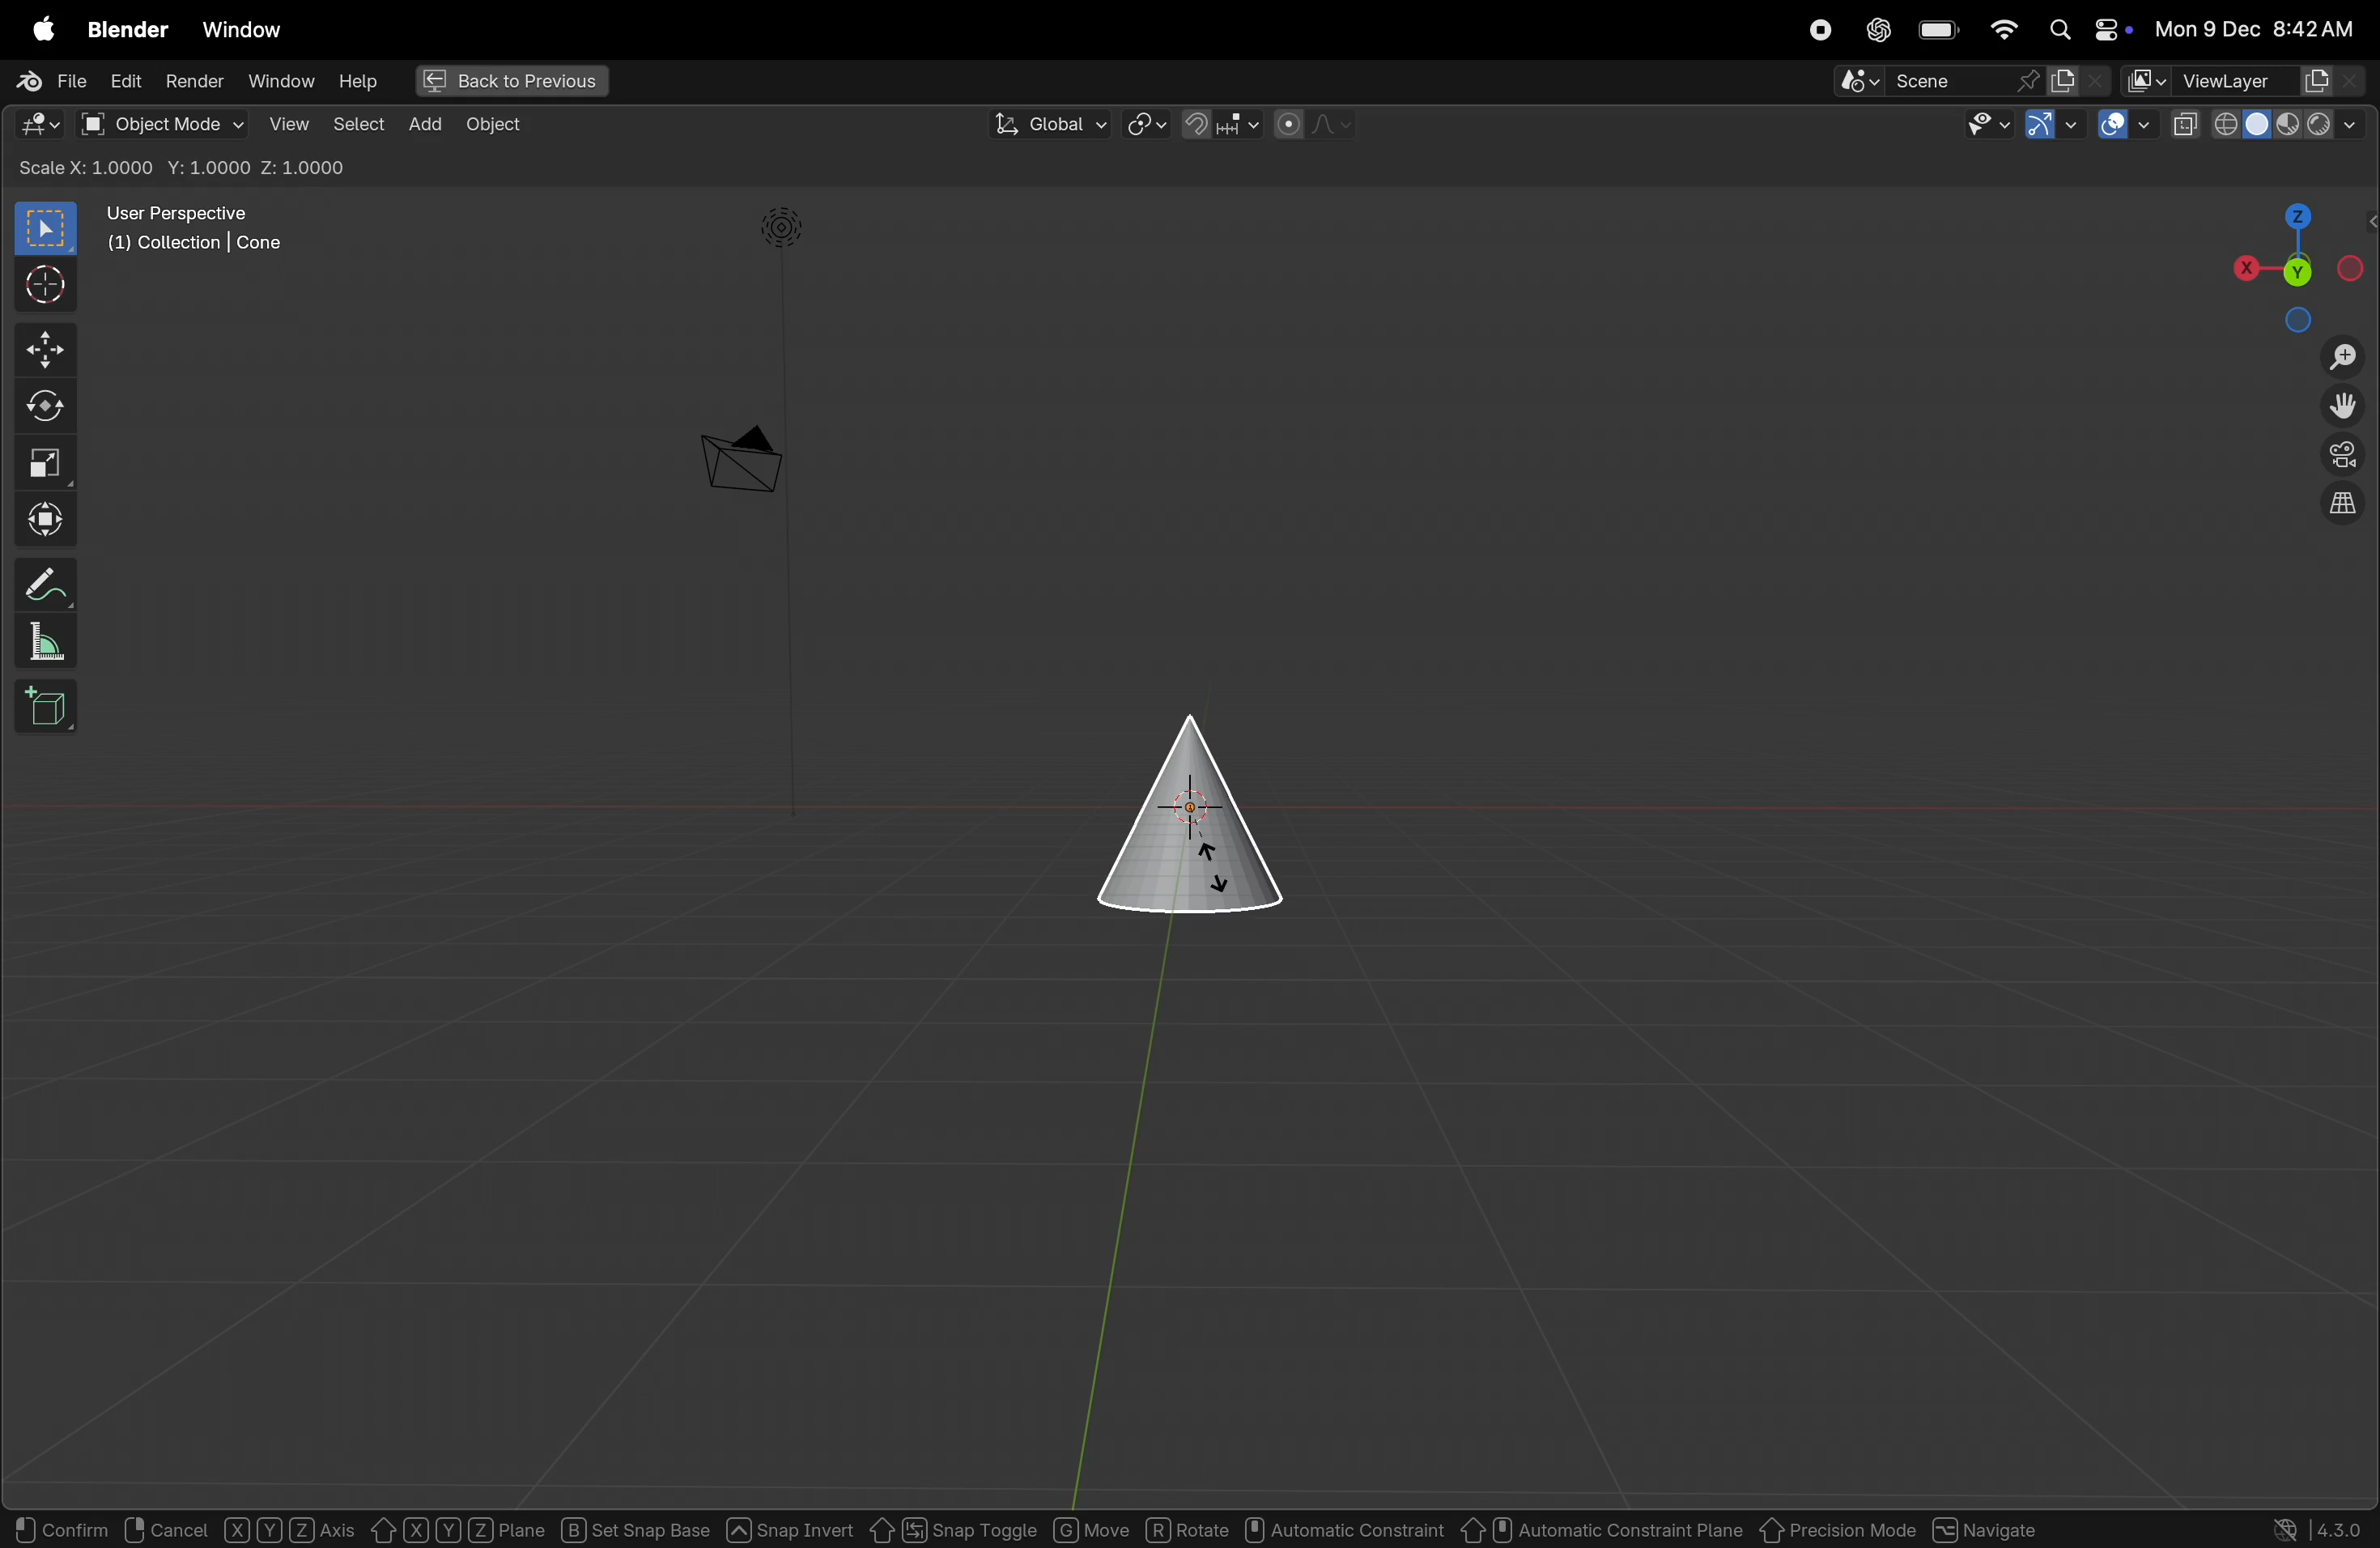  What do you see at coordinates (45, 461) in the screenshot?
I see `scale` at bounding box center [45, 461].